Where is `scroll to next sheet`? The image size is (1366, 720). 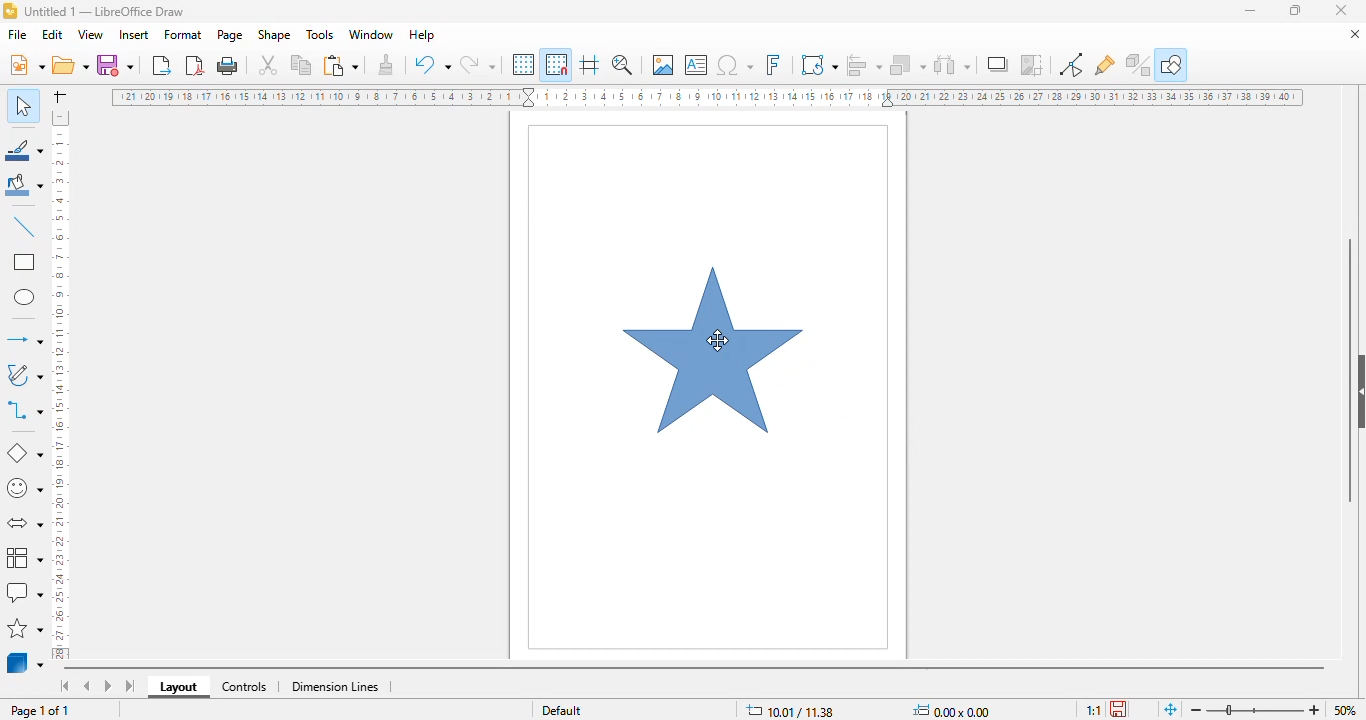 scroll to next sheet is located at coordinates (108, 686).